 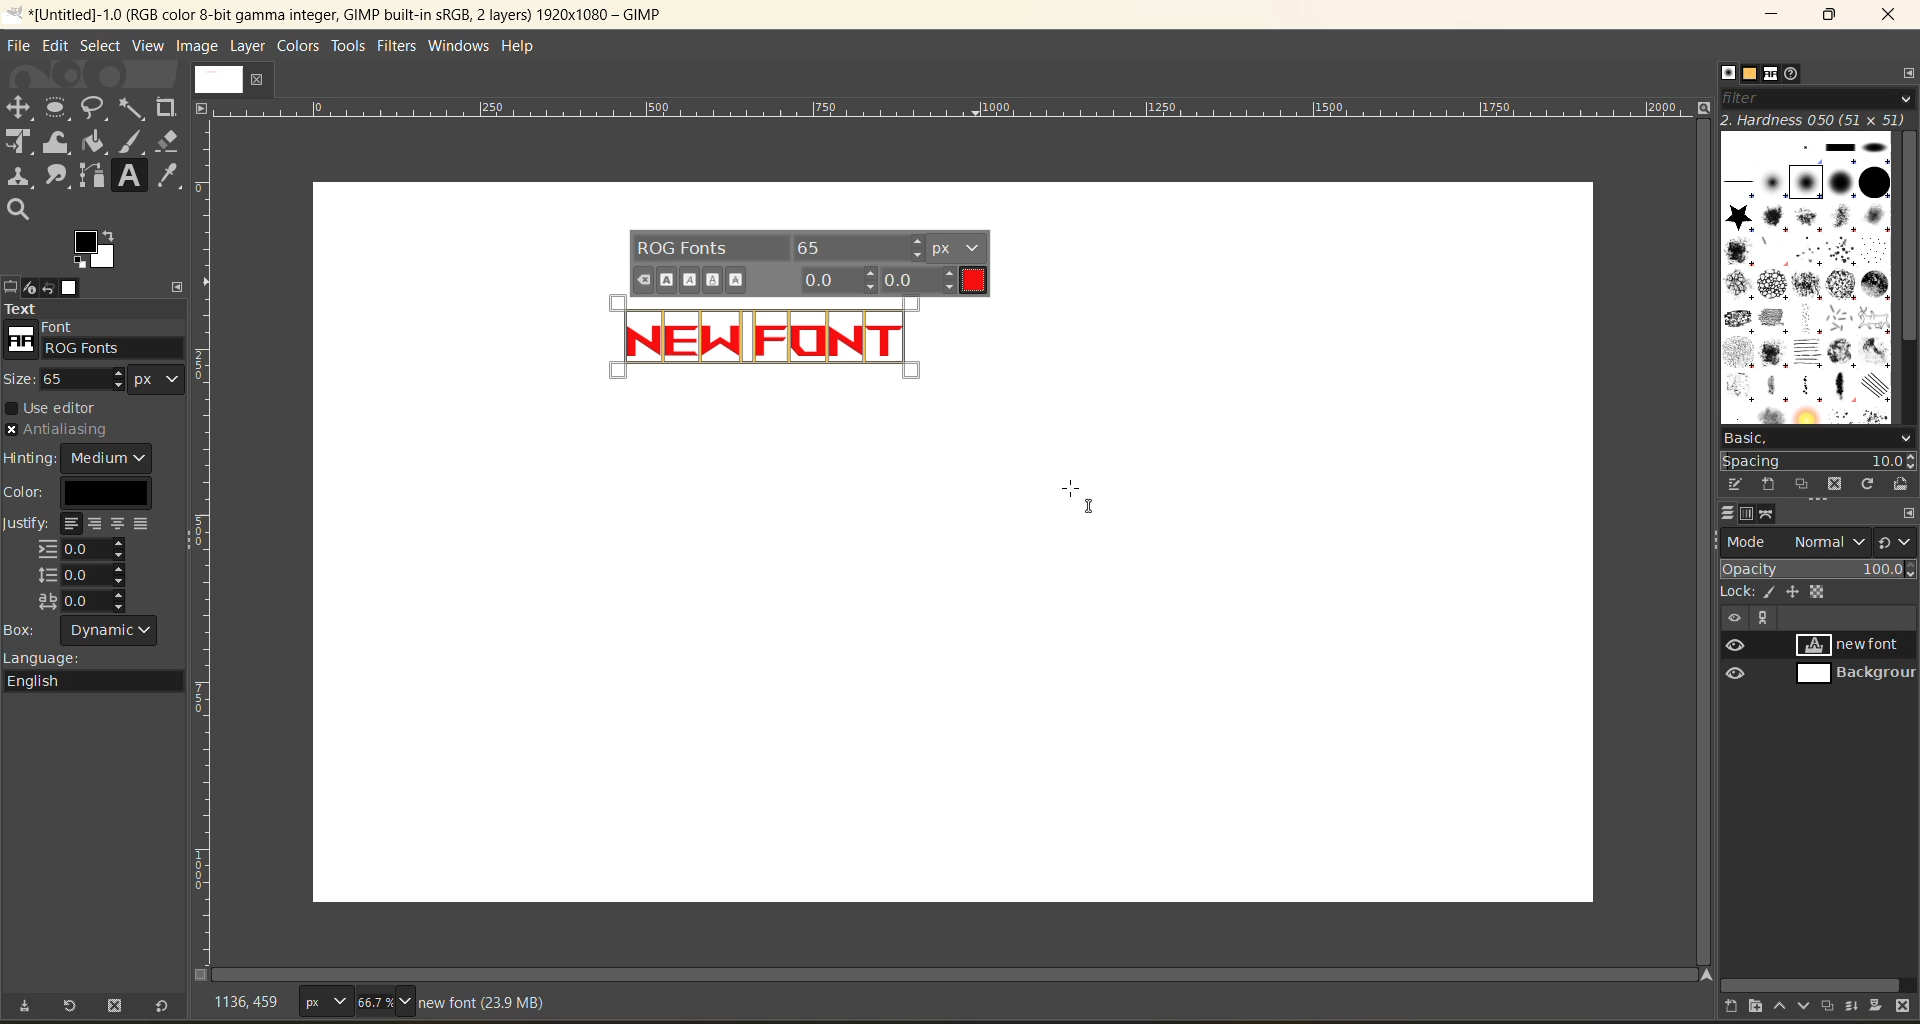 What do you see at coordinates (1763, 618) in the screenshot?
I see `view paths` at bounding box center [1763, 618].